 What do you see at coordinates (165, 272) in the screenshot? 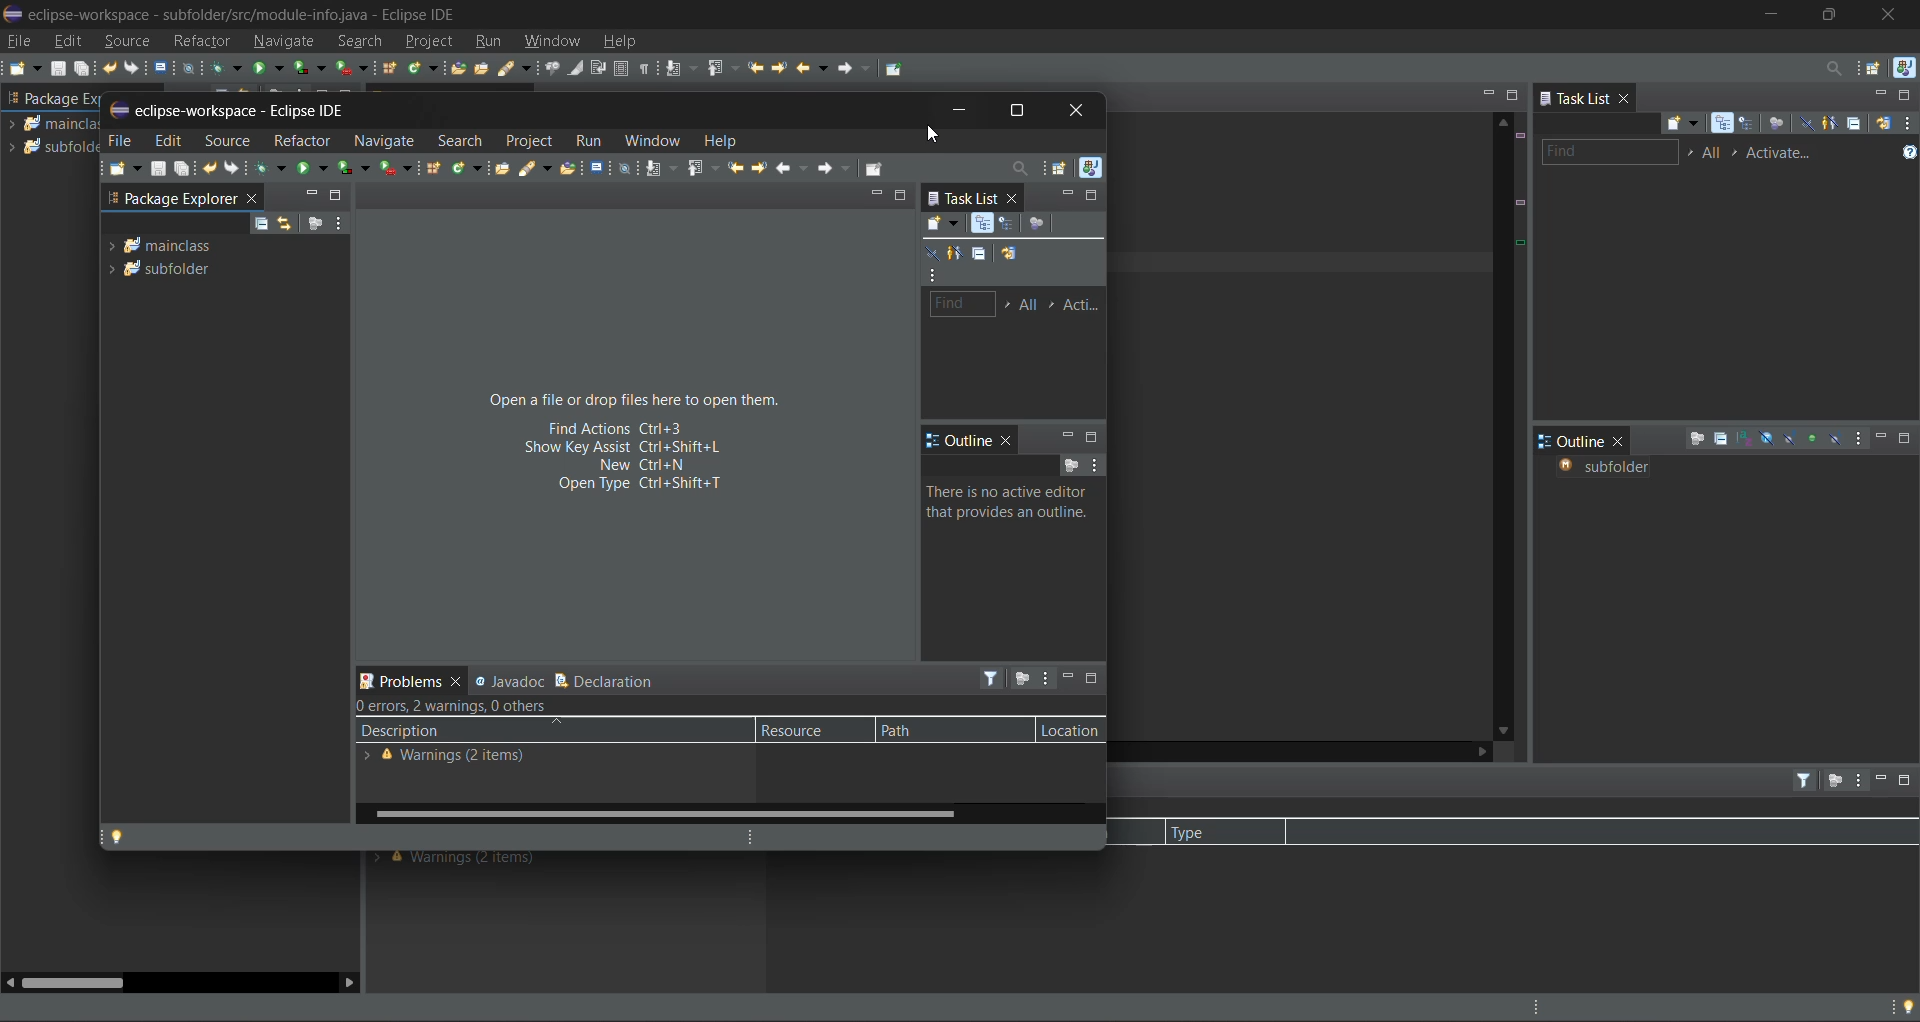
I see `module 2` at bounding box center [165, 272].